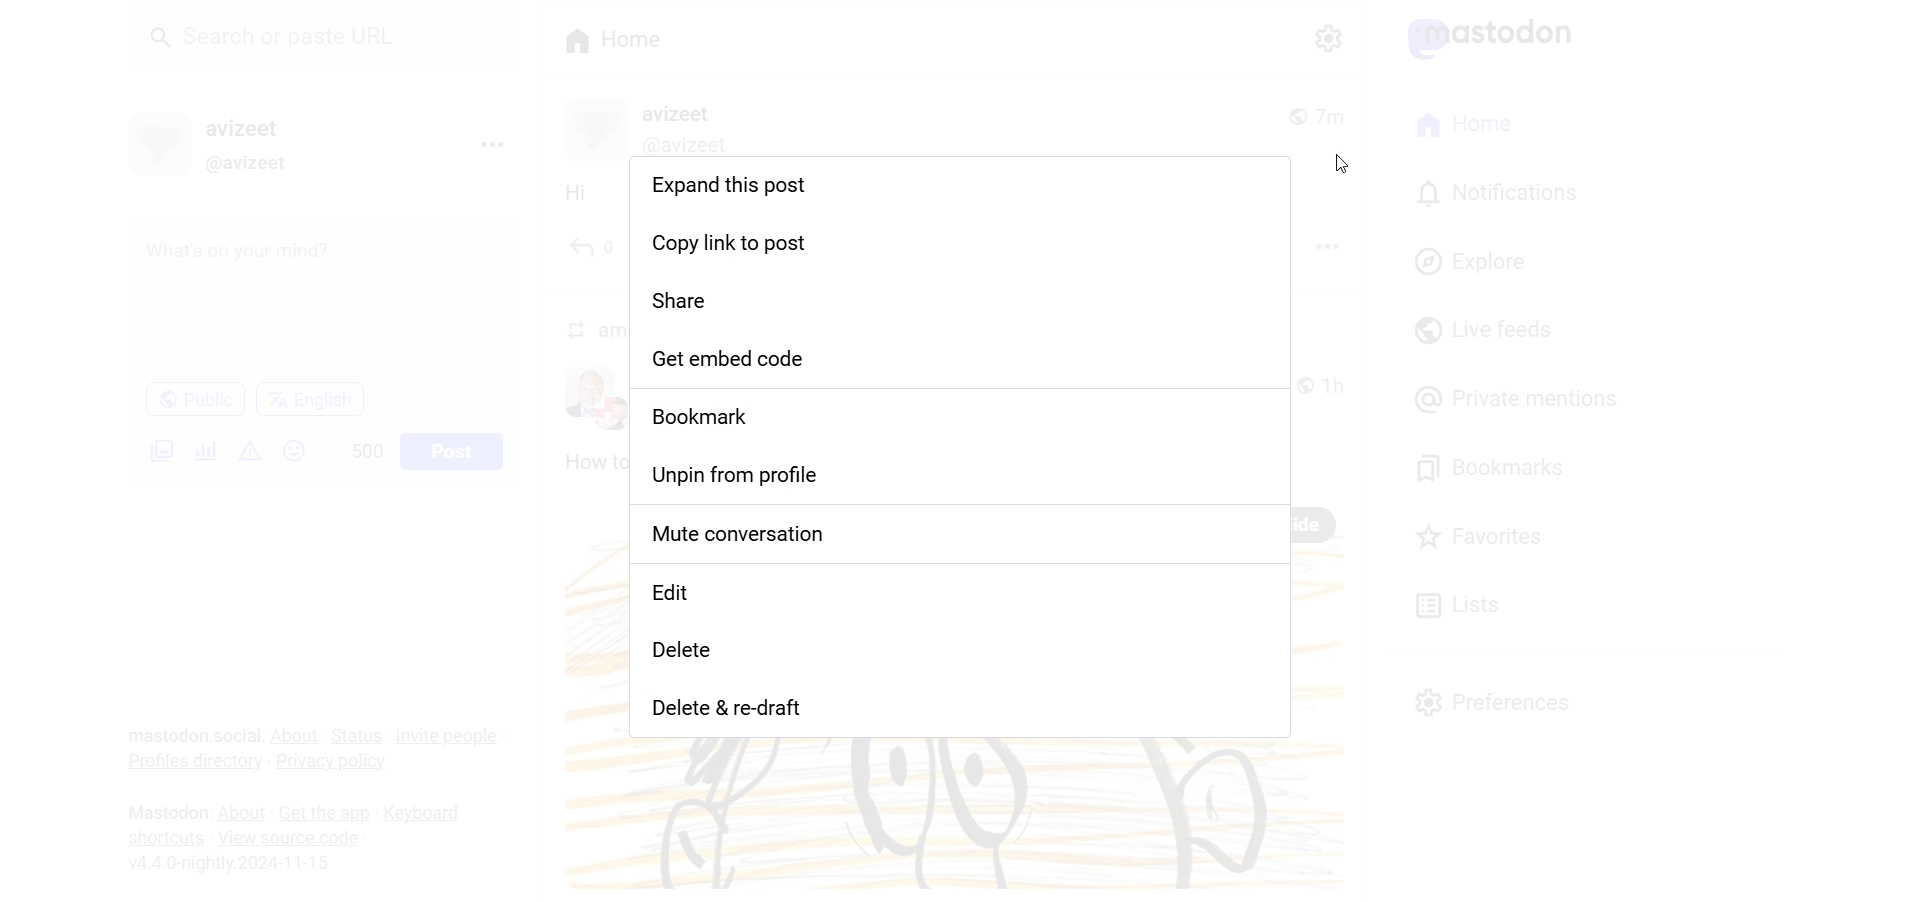  Describe the element at coordinates (194, 399) in the screenshot. I see `Public` at that location.